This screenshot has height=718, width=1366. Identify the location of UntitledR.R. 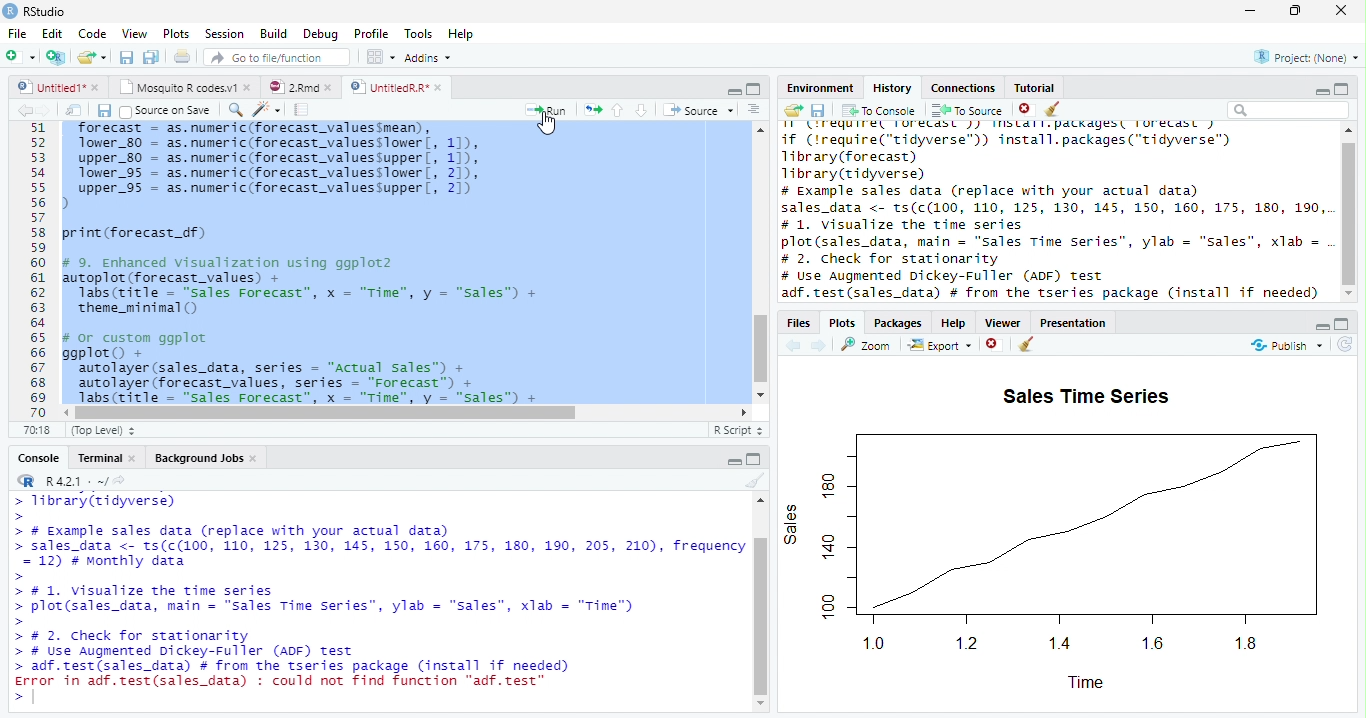
(403, 86).